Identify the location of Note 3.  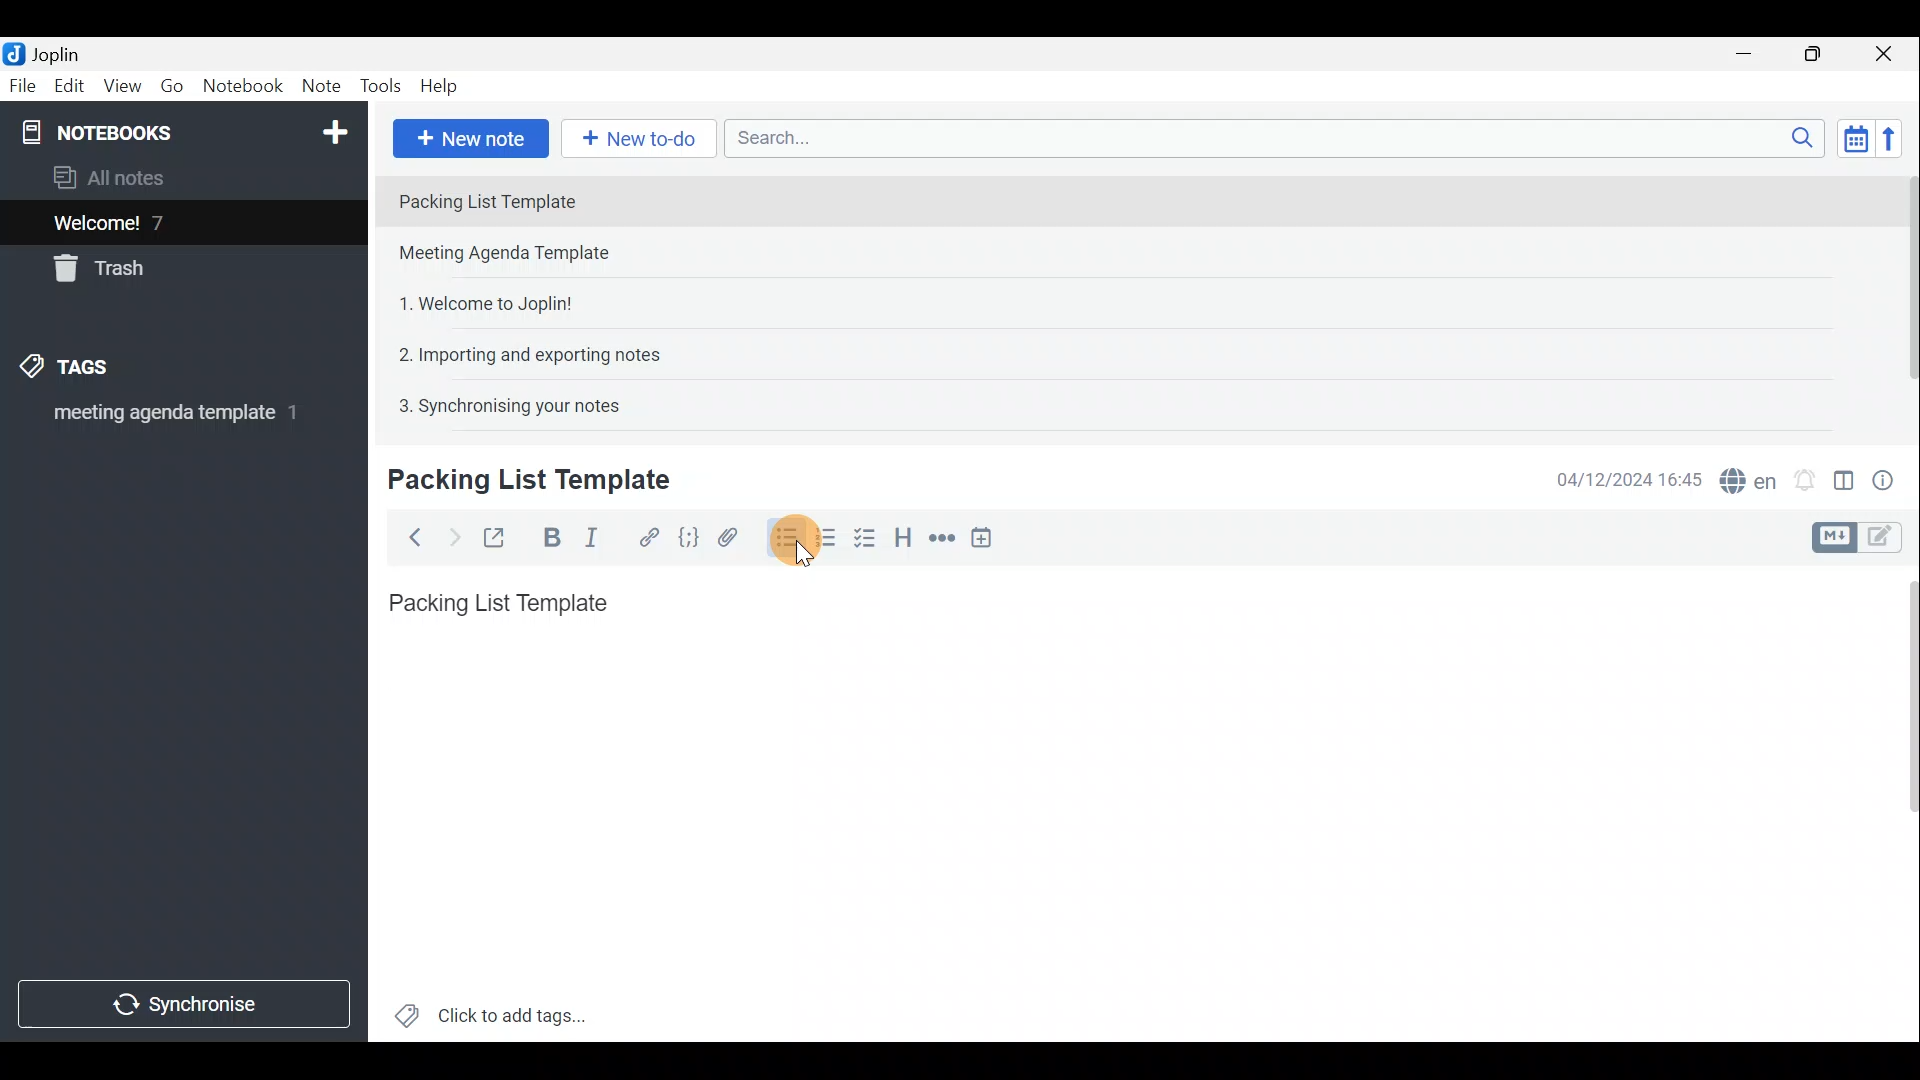
(478, 301).